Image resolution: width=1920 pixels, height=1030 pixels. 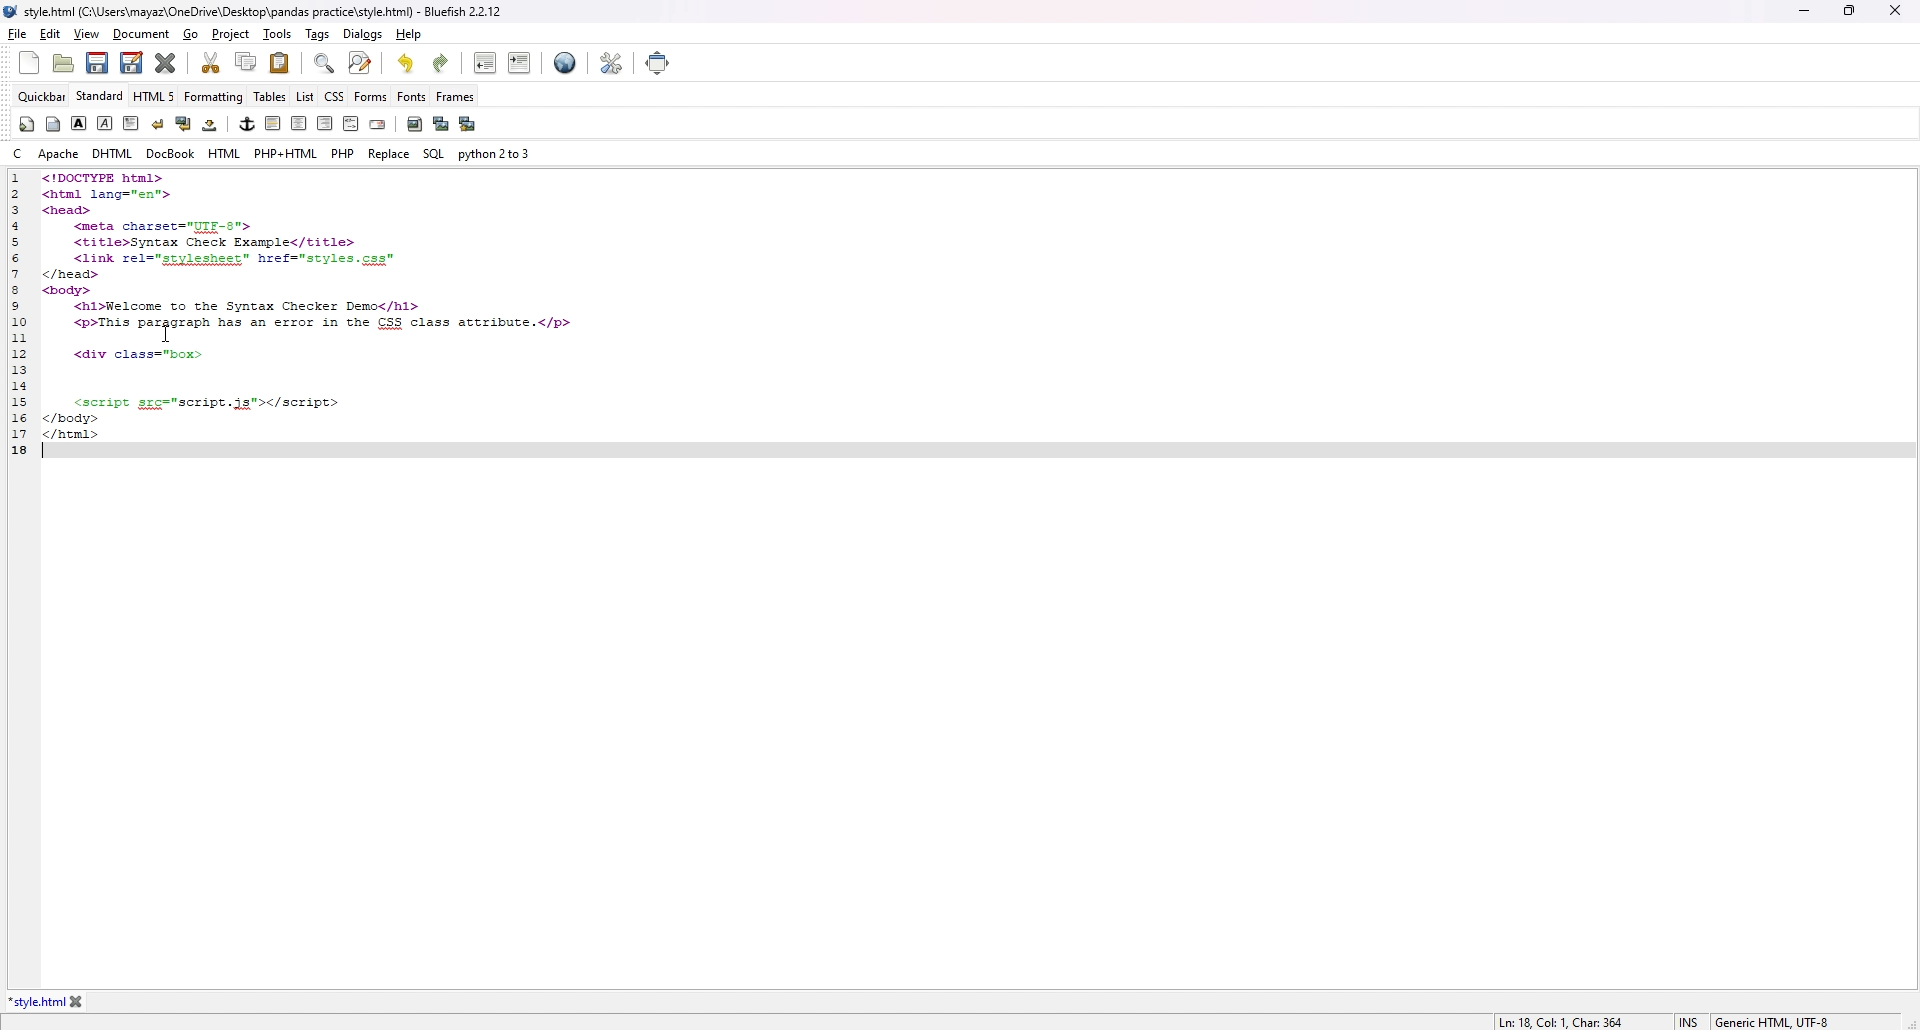 What do you see at coordinates (182, 123) in the screenshot?
I see `break and clear` at bounding box center [182, 123].